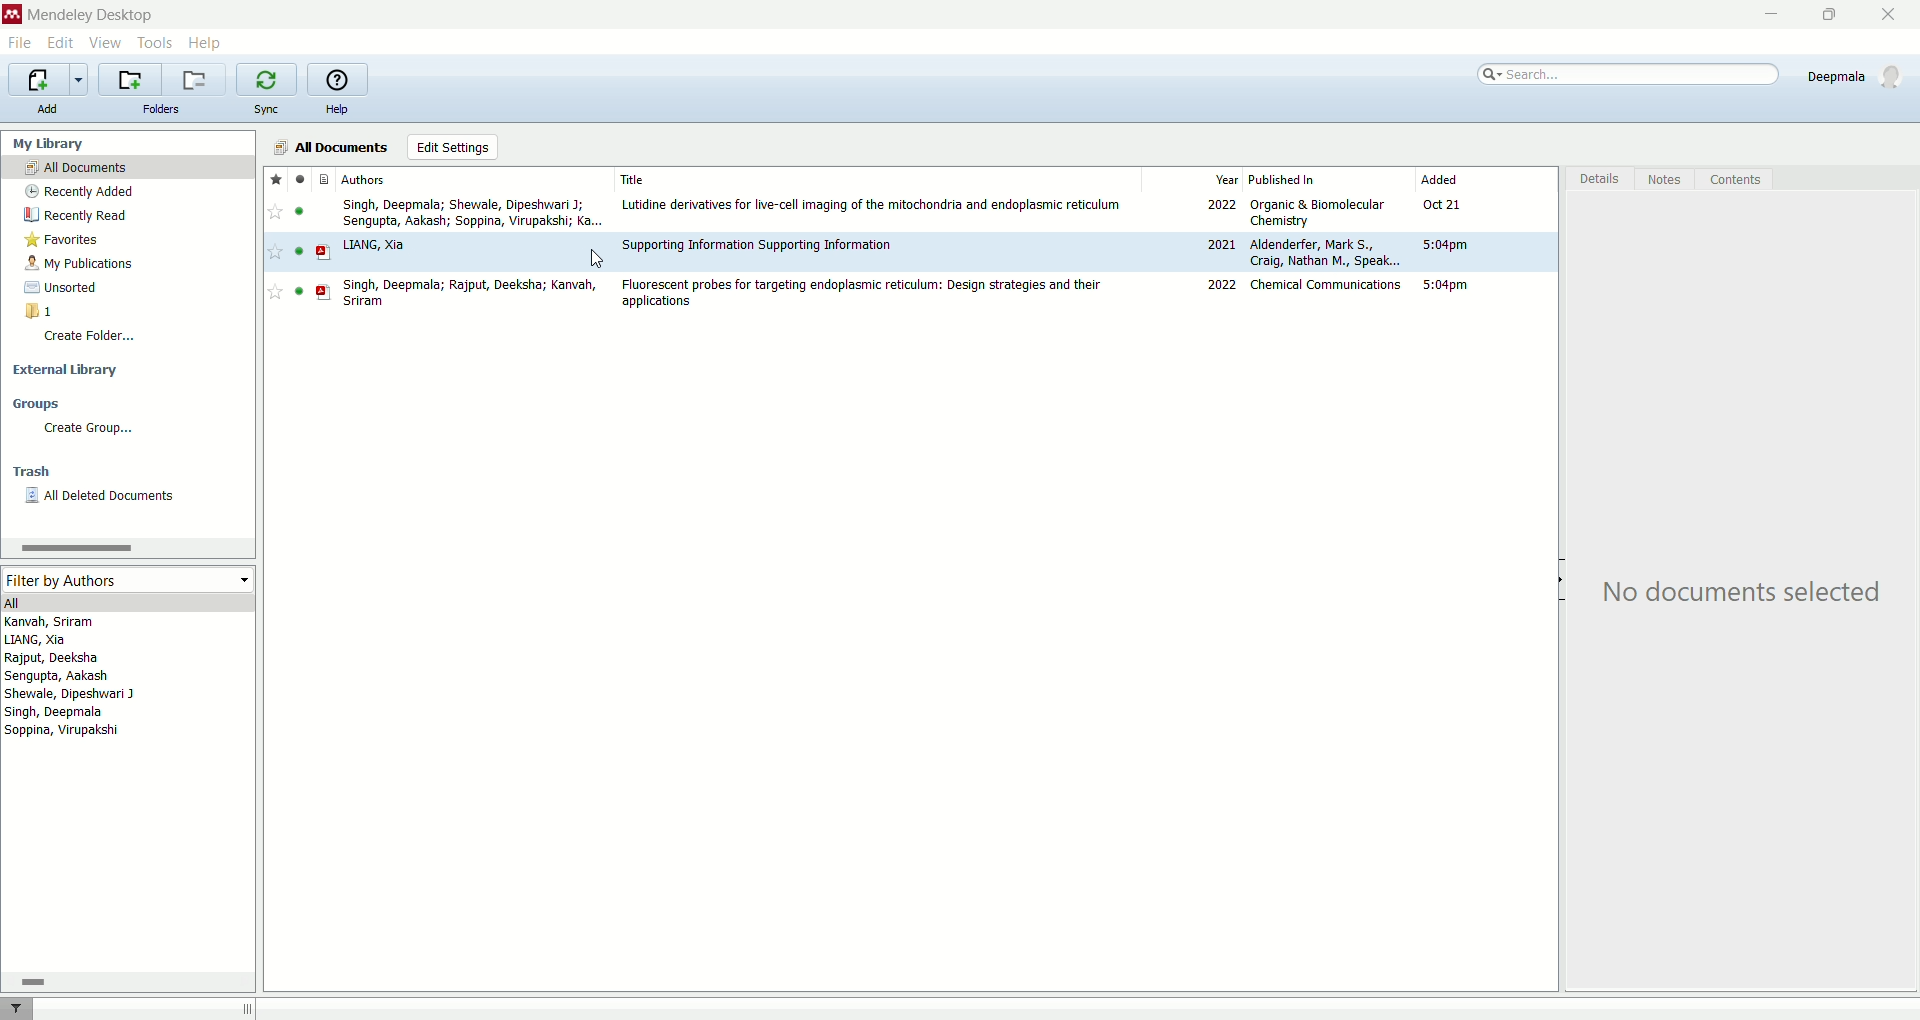 This screenshot has width=1920, height=1020. Describe the element at coordinates (126, 547) in the screenshot. I see `horizontal scroll bar` at that location.